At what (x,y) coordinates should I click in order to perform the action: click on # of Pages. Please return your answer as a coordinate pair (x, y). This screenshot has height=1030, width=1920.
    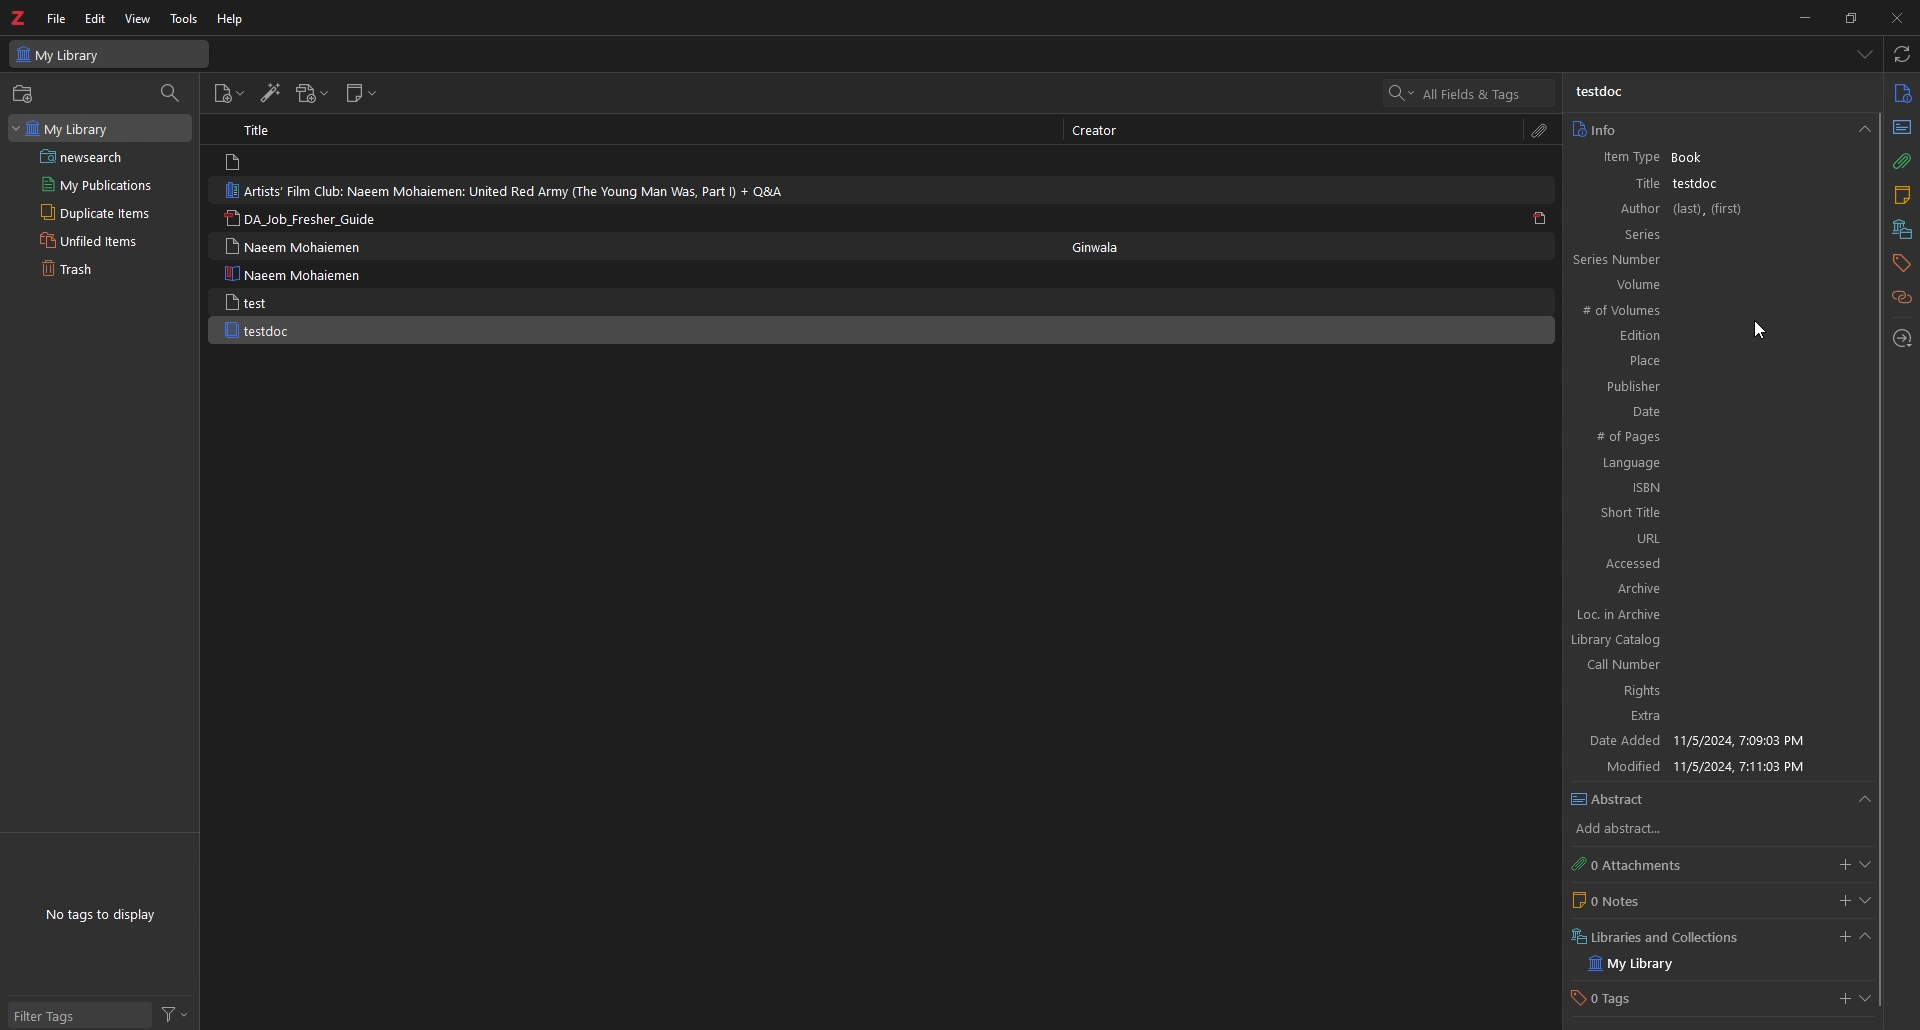
    Looking at the image, I should click on (1643, 438).